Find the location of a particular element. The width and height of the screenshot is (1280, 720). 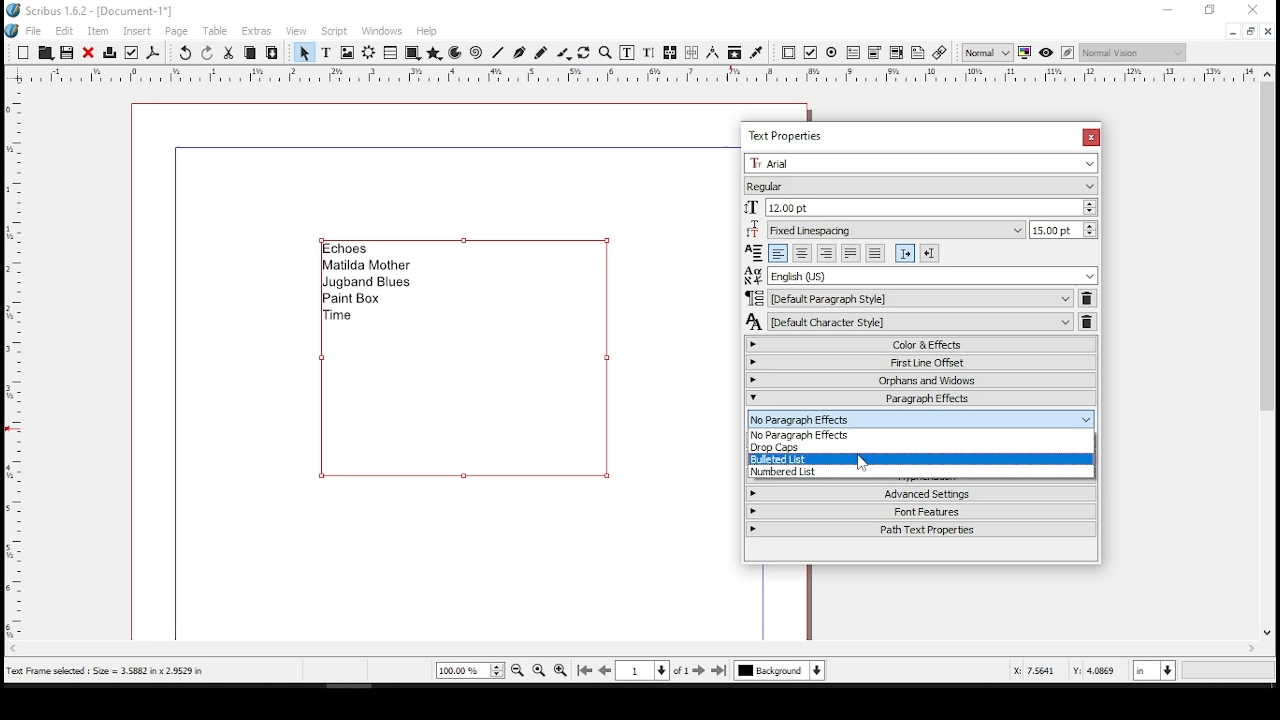

image frame is located at coordinates (347, 53).